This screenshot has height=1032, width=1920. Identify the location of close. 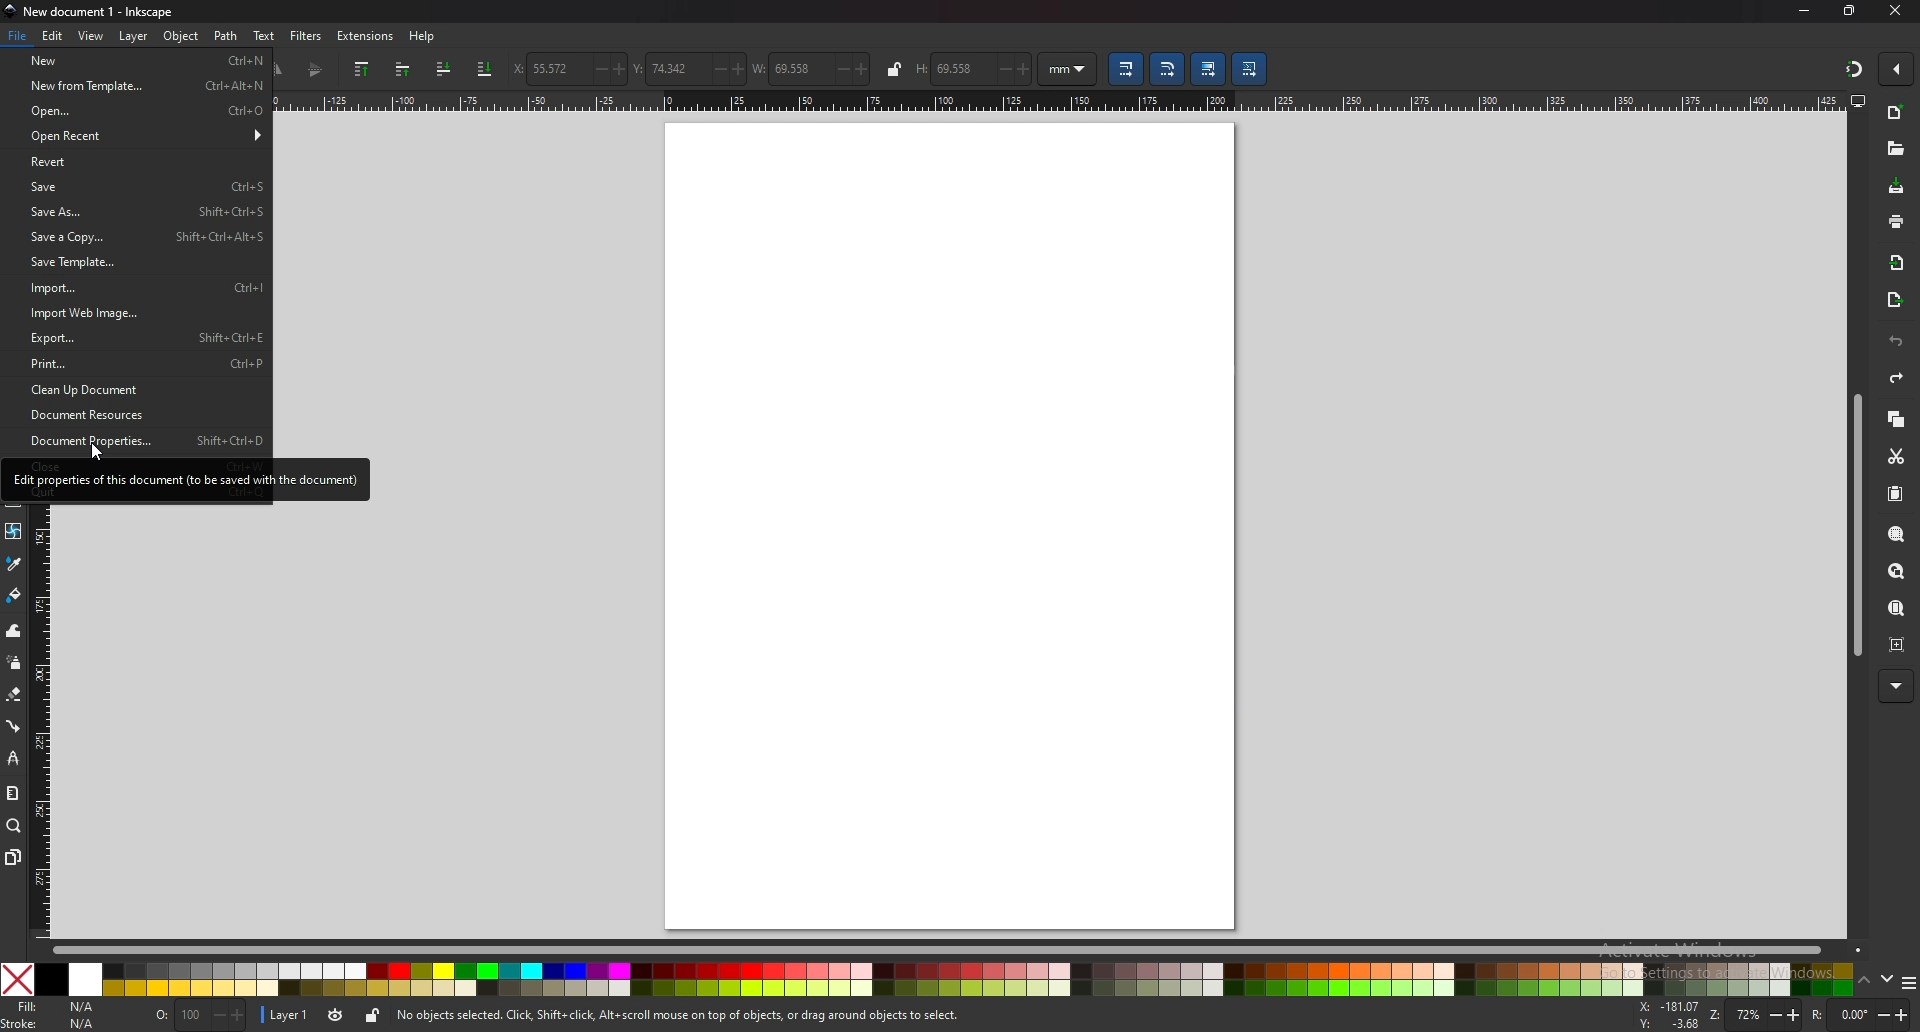
(1894, 12).